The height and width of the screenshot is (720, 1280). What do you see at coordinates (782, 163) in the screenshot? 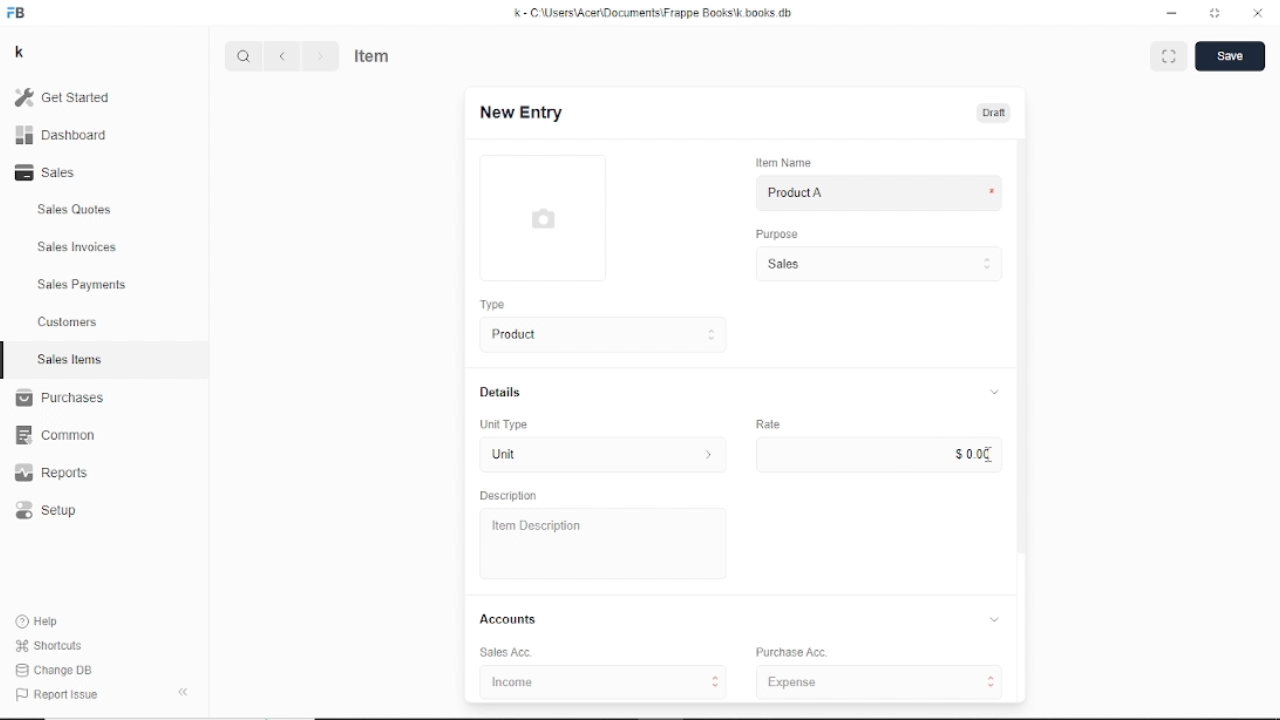
I see `Item Name` at bounding box center [782, 163].